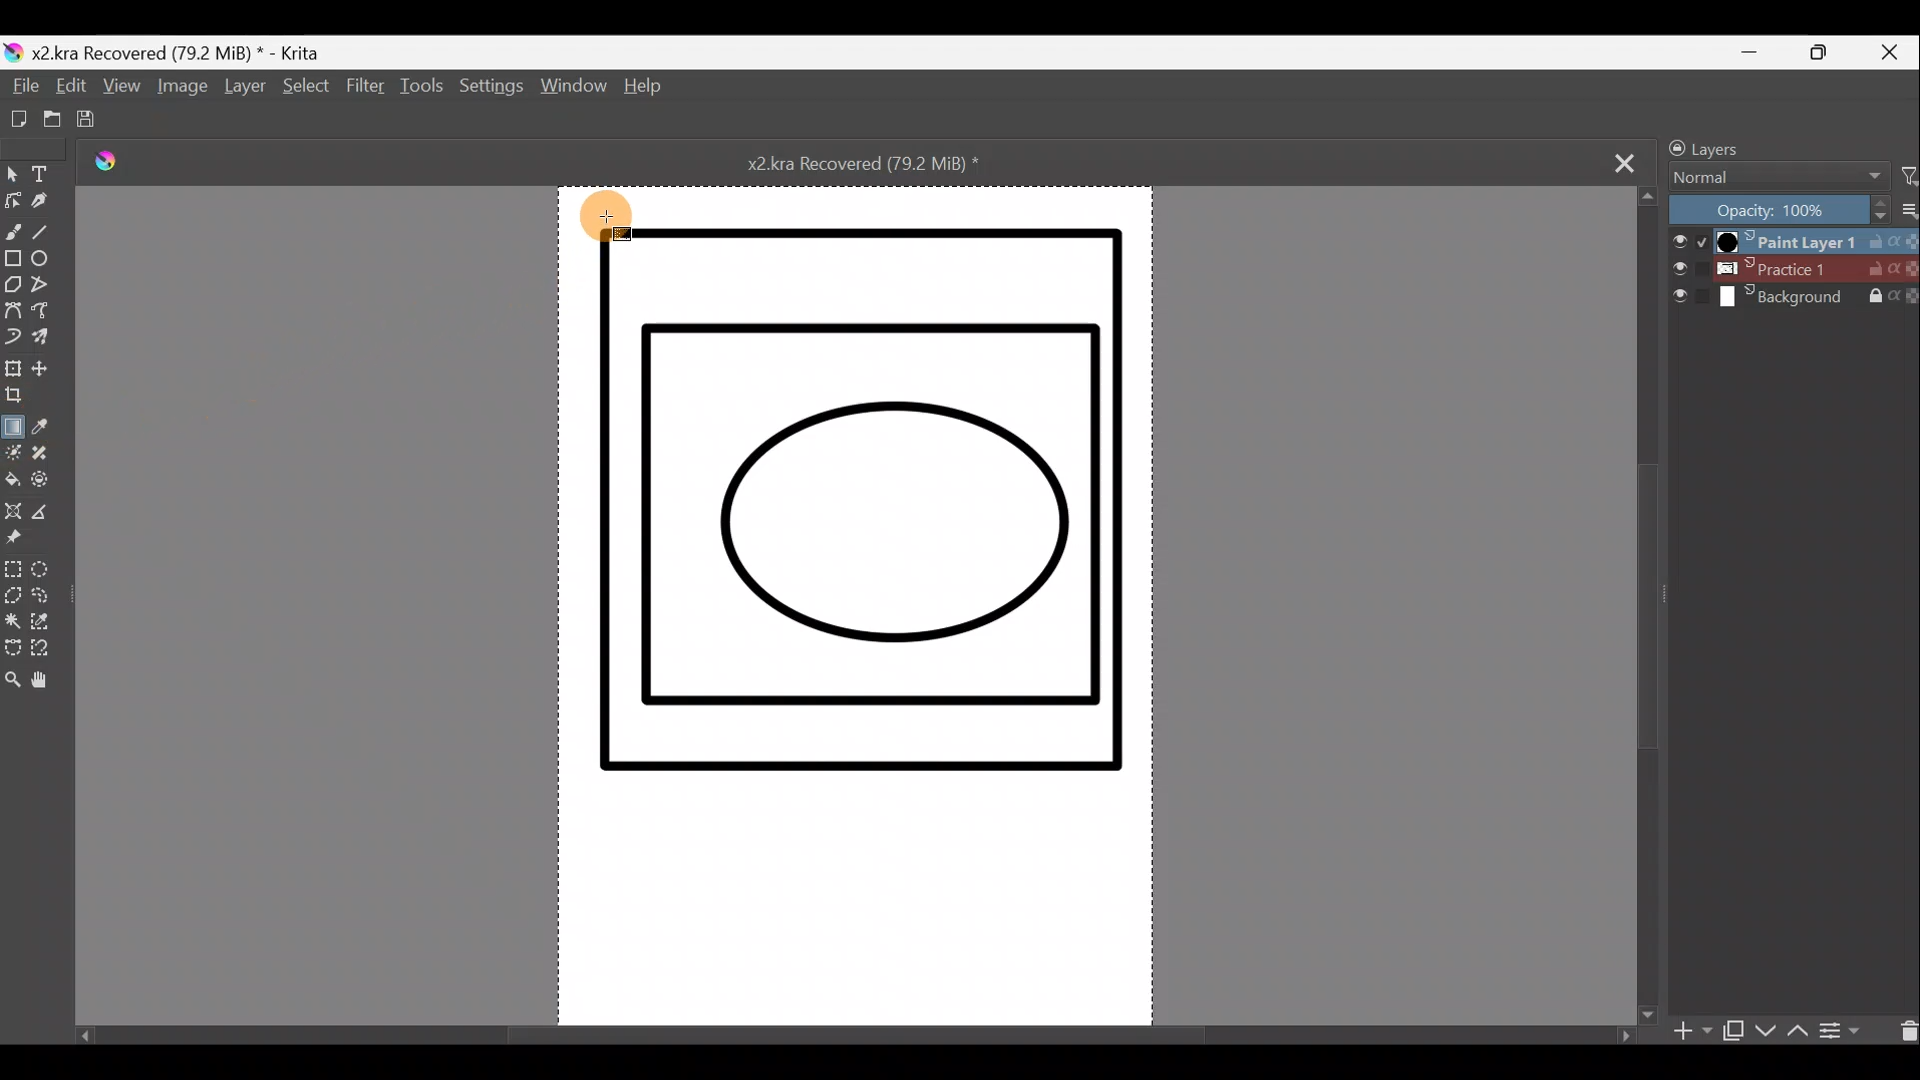 The height and width of the screenshot is (1080, 1920). I want to click on Add layer/mask, so click(1694, 1032).